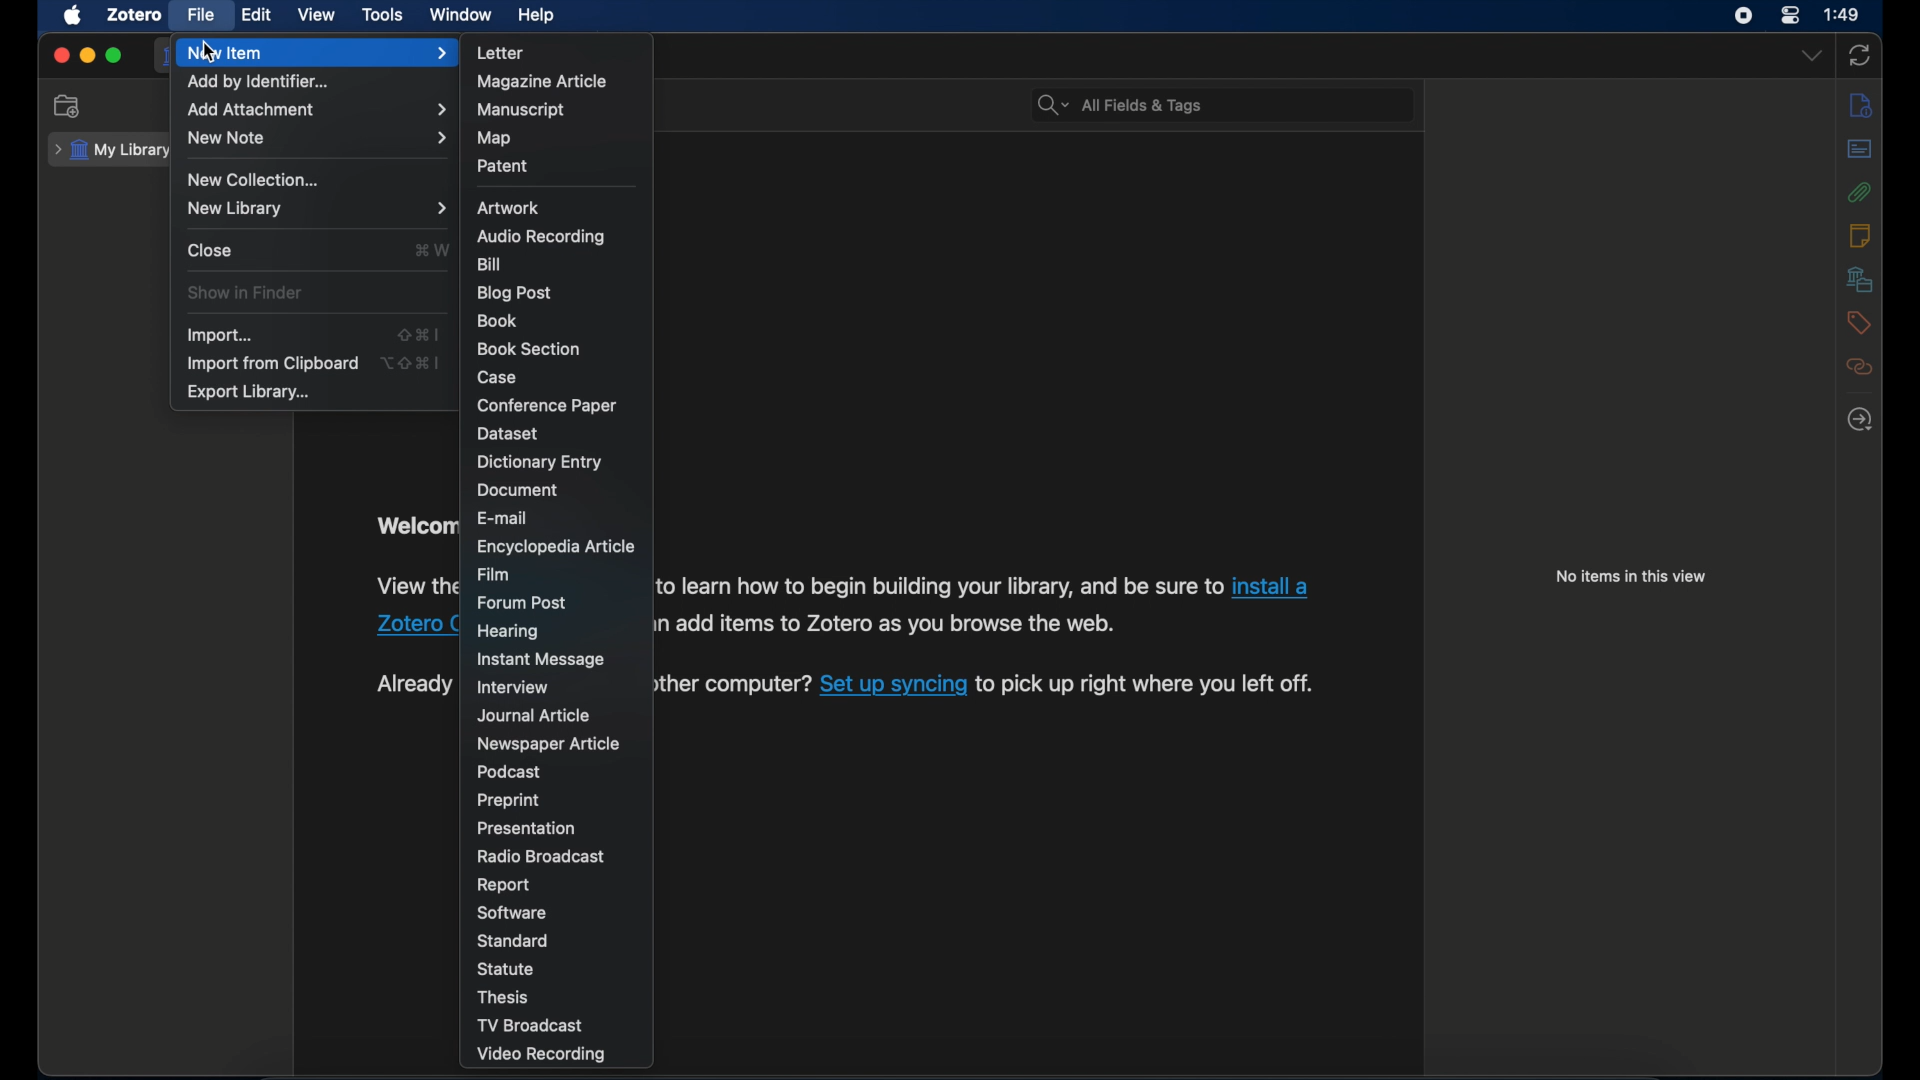 This screenshot has width=1920, height=1080. Describe the element at coordinates (545, 238) in the screenshot. I see `audio recording` at that location.